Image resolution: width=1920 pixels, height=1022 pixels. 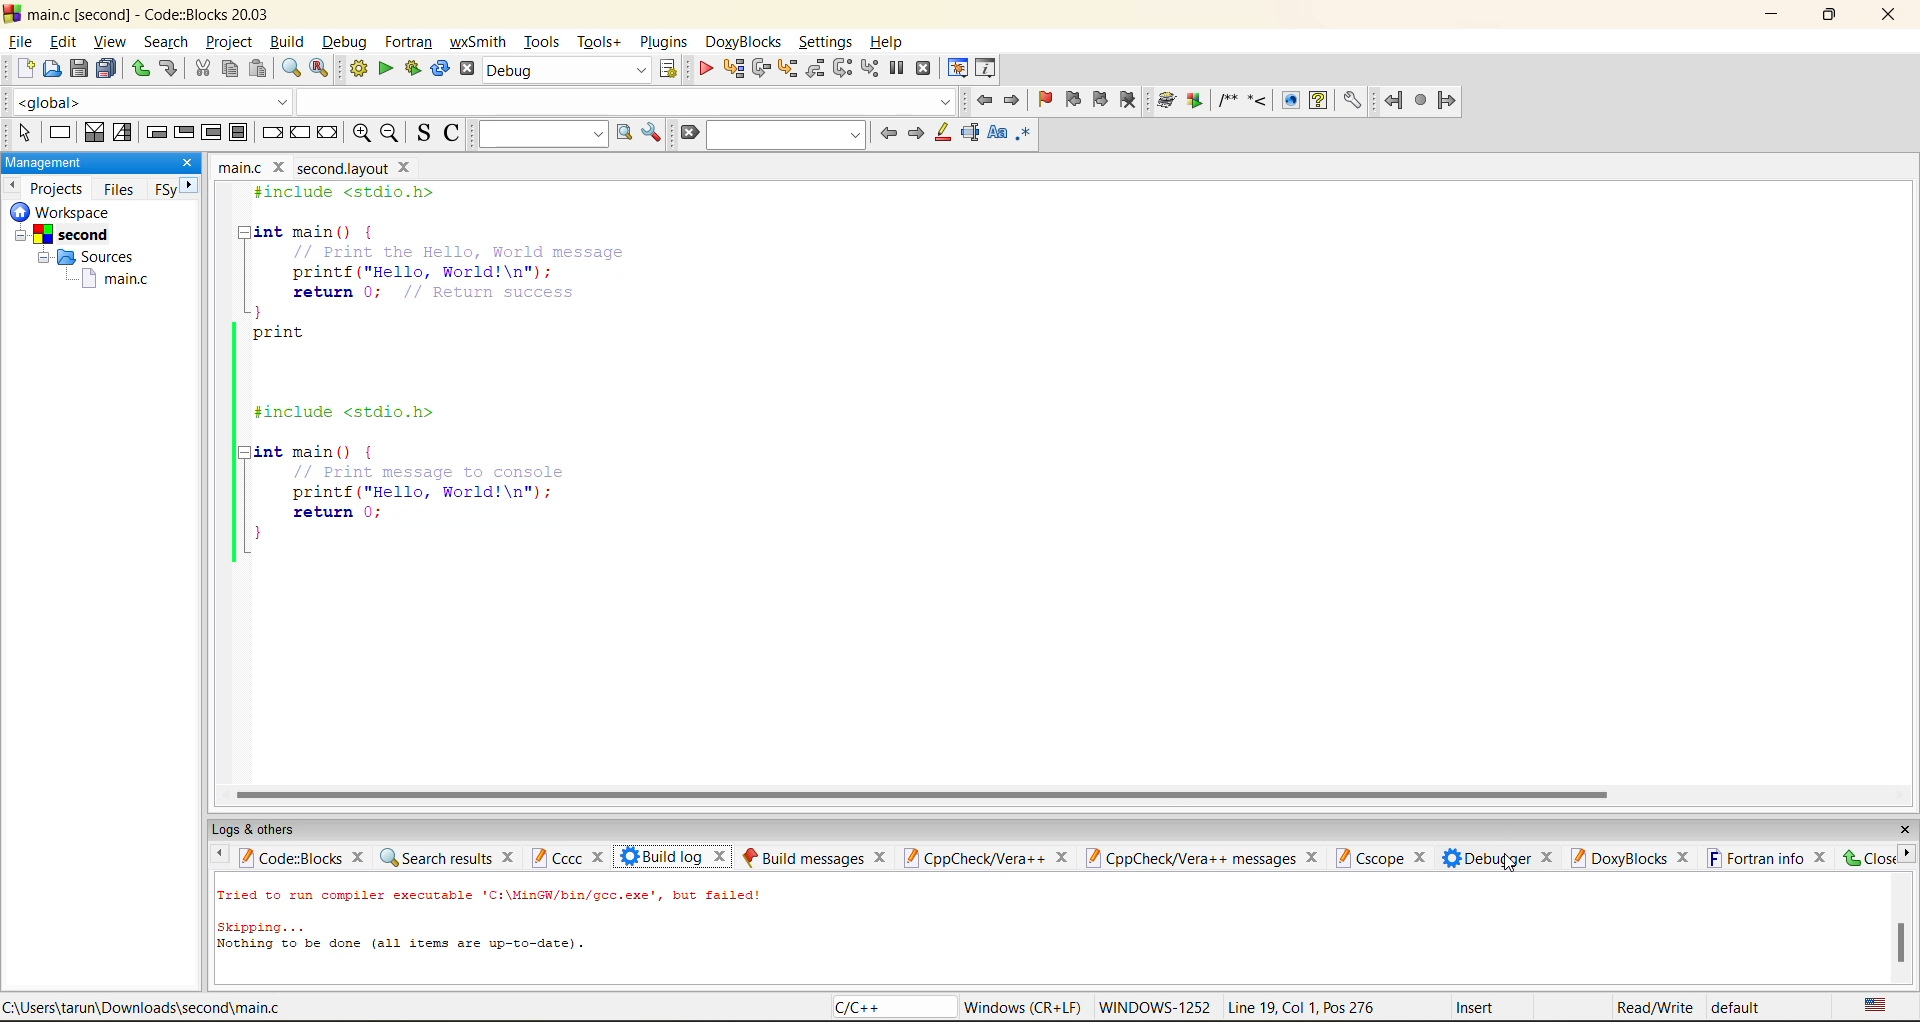 I want to click on cppcheck/vera++, so click(x=990, y=859).